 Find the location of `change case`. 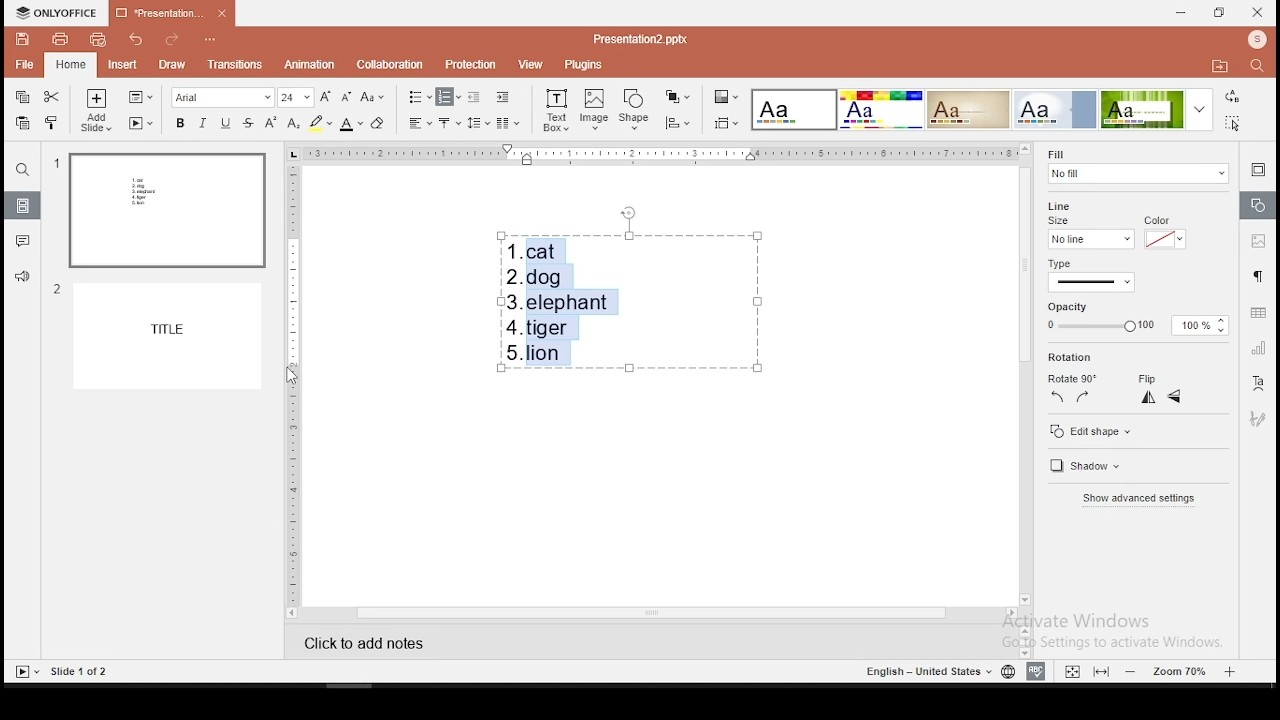

change case is located at coordinates (373, 97).